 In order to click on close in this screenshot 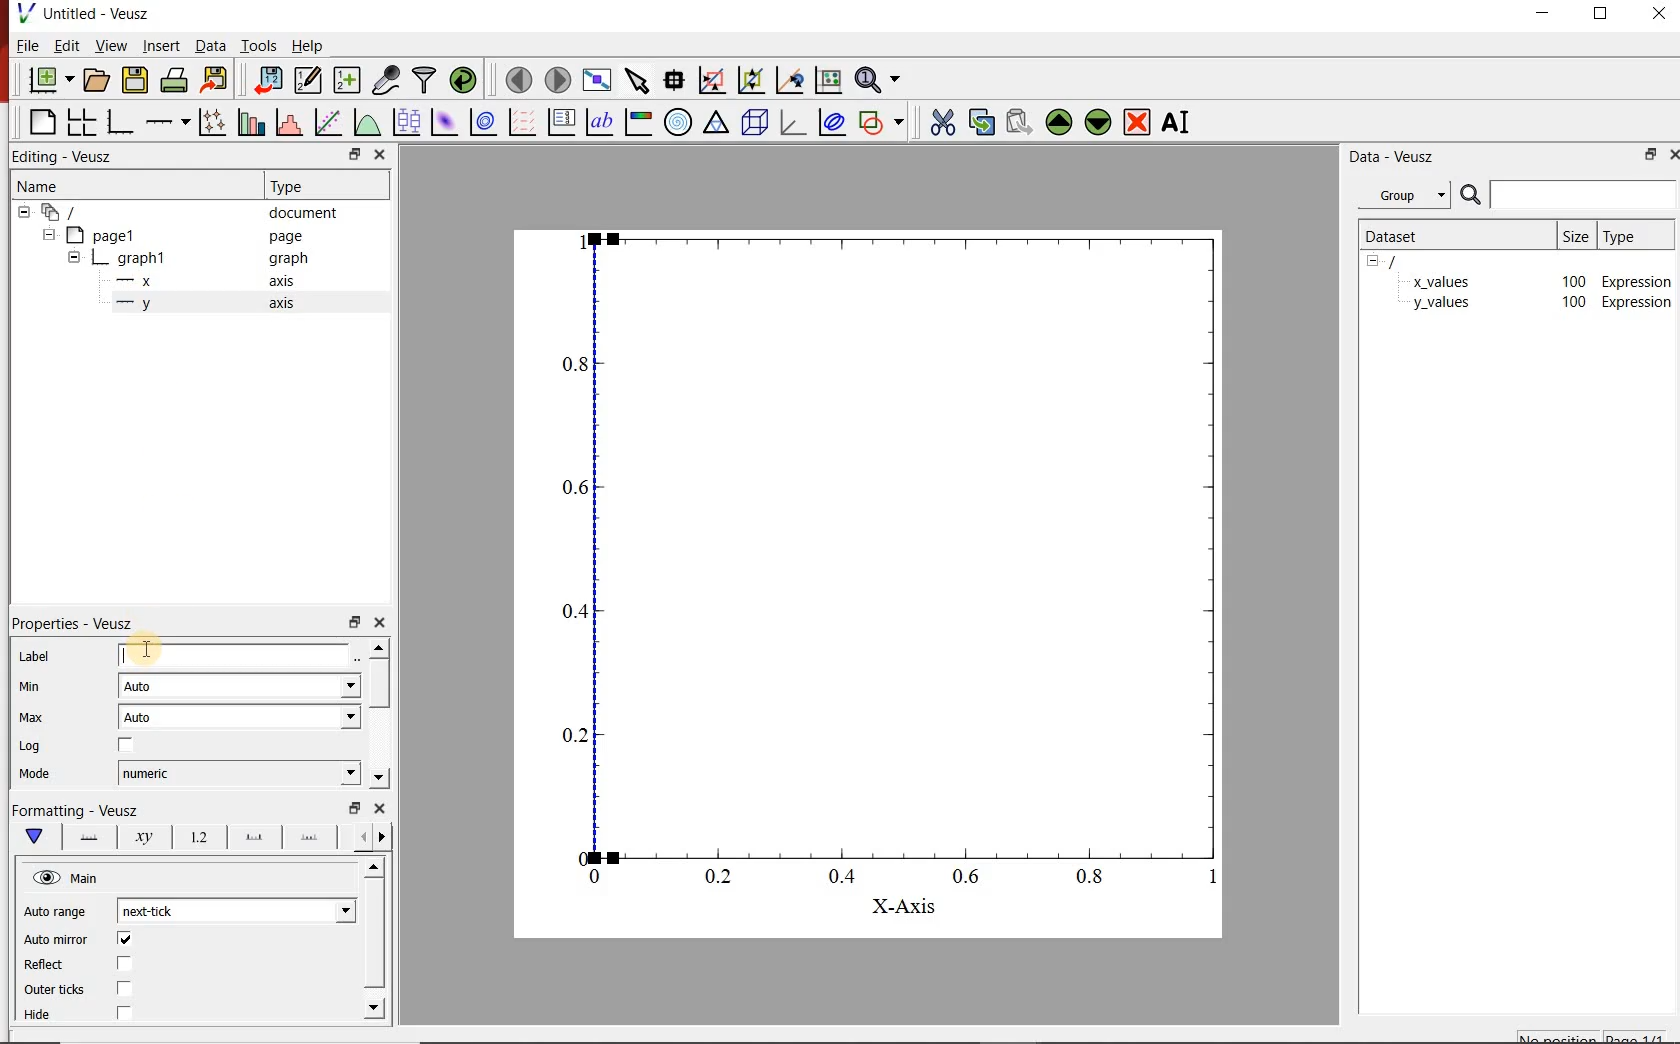, I will do `click(380, 621)`.